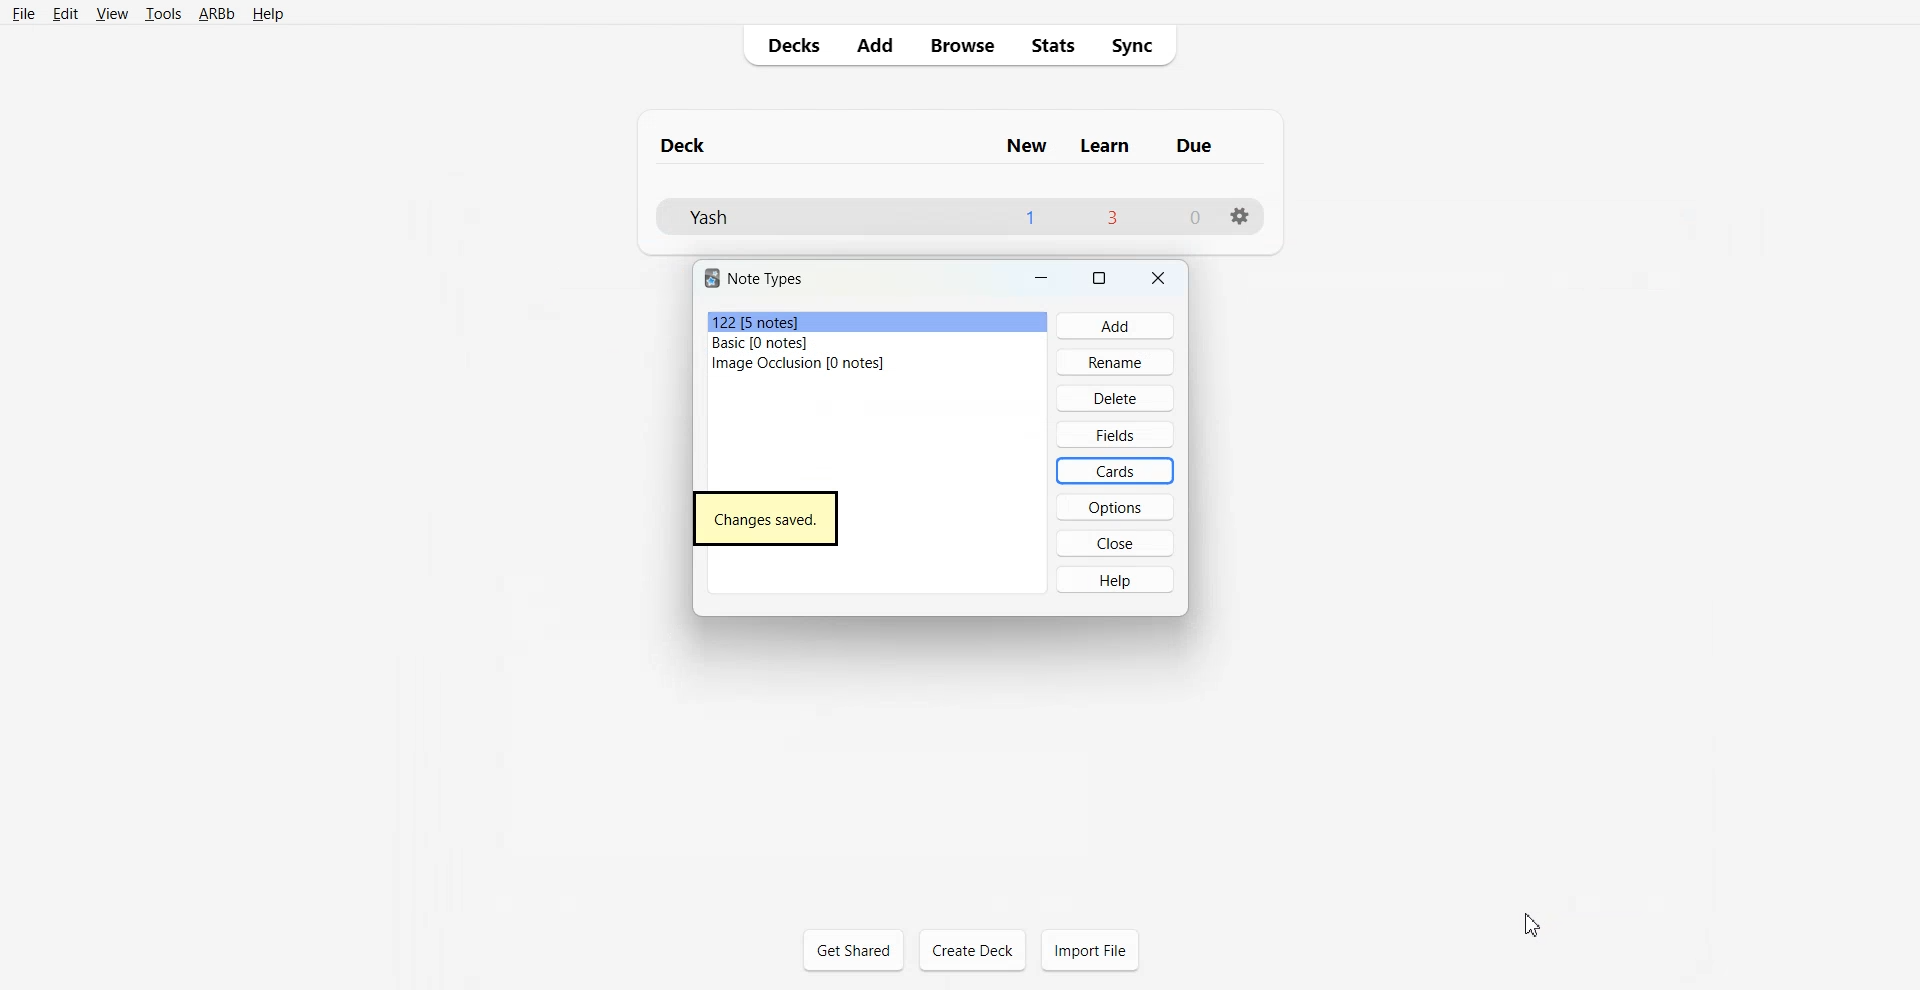  I want to click on get shared, so click(862, 949).